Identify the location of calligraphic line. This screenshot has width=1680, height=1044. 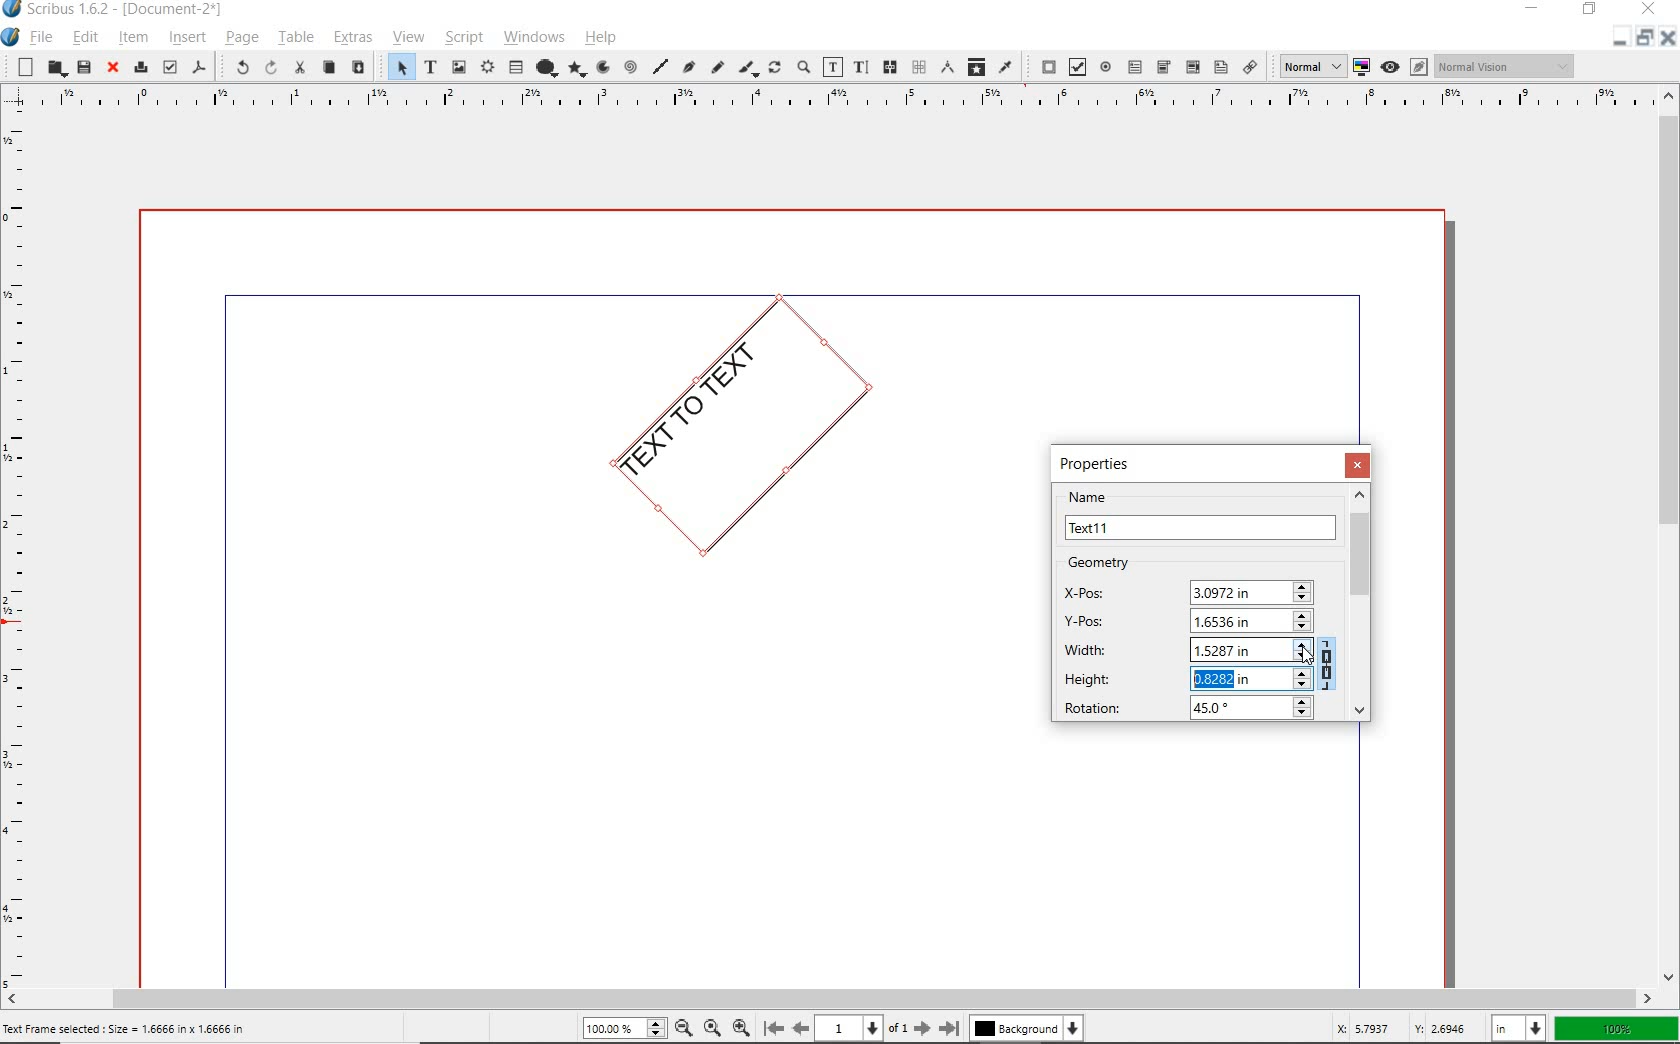
(749, 67).